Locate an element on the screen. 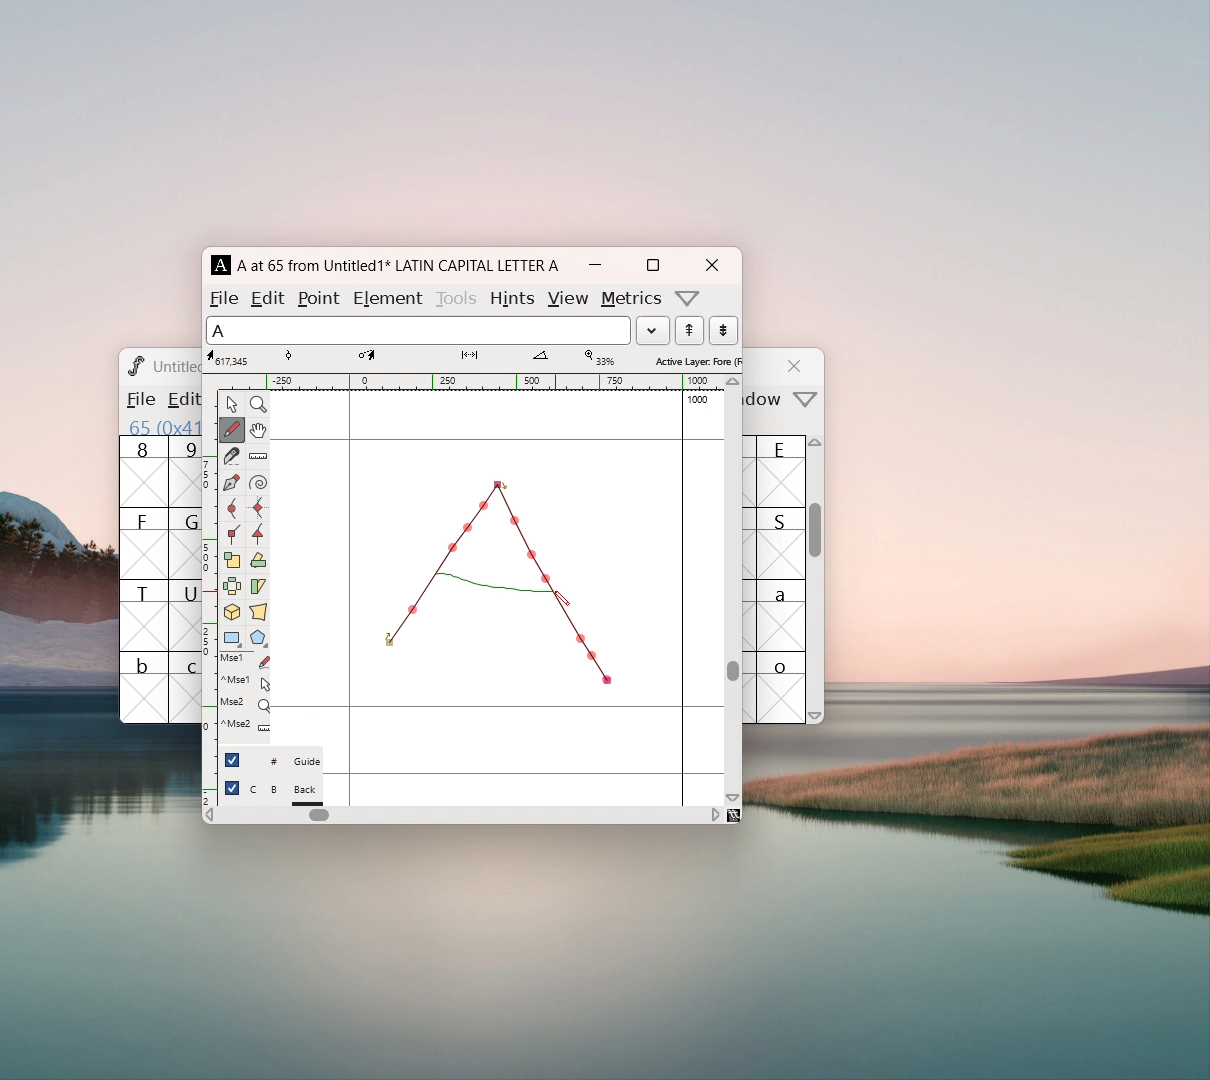 The height and width of the screenshot is (1080, 1210). flip selection is located at coordinates (232, 589).